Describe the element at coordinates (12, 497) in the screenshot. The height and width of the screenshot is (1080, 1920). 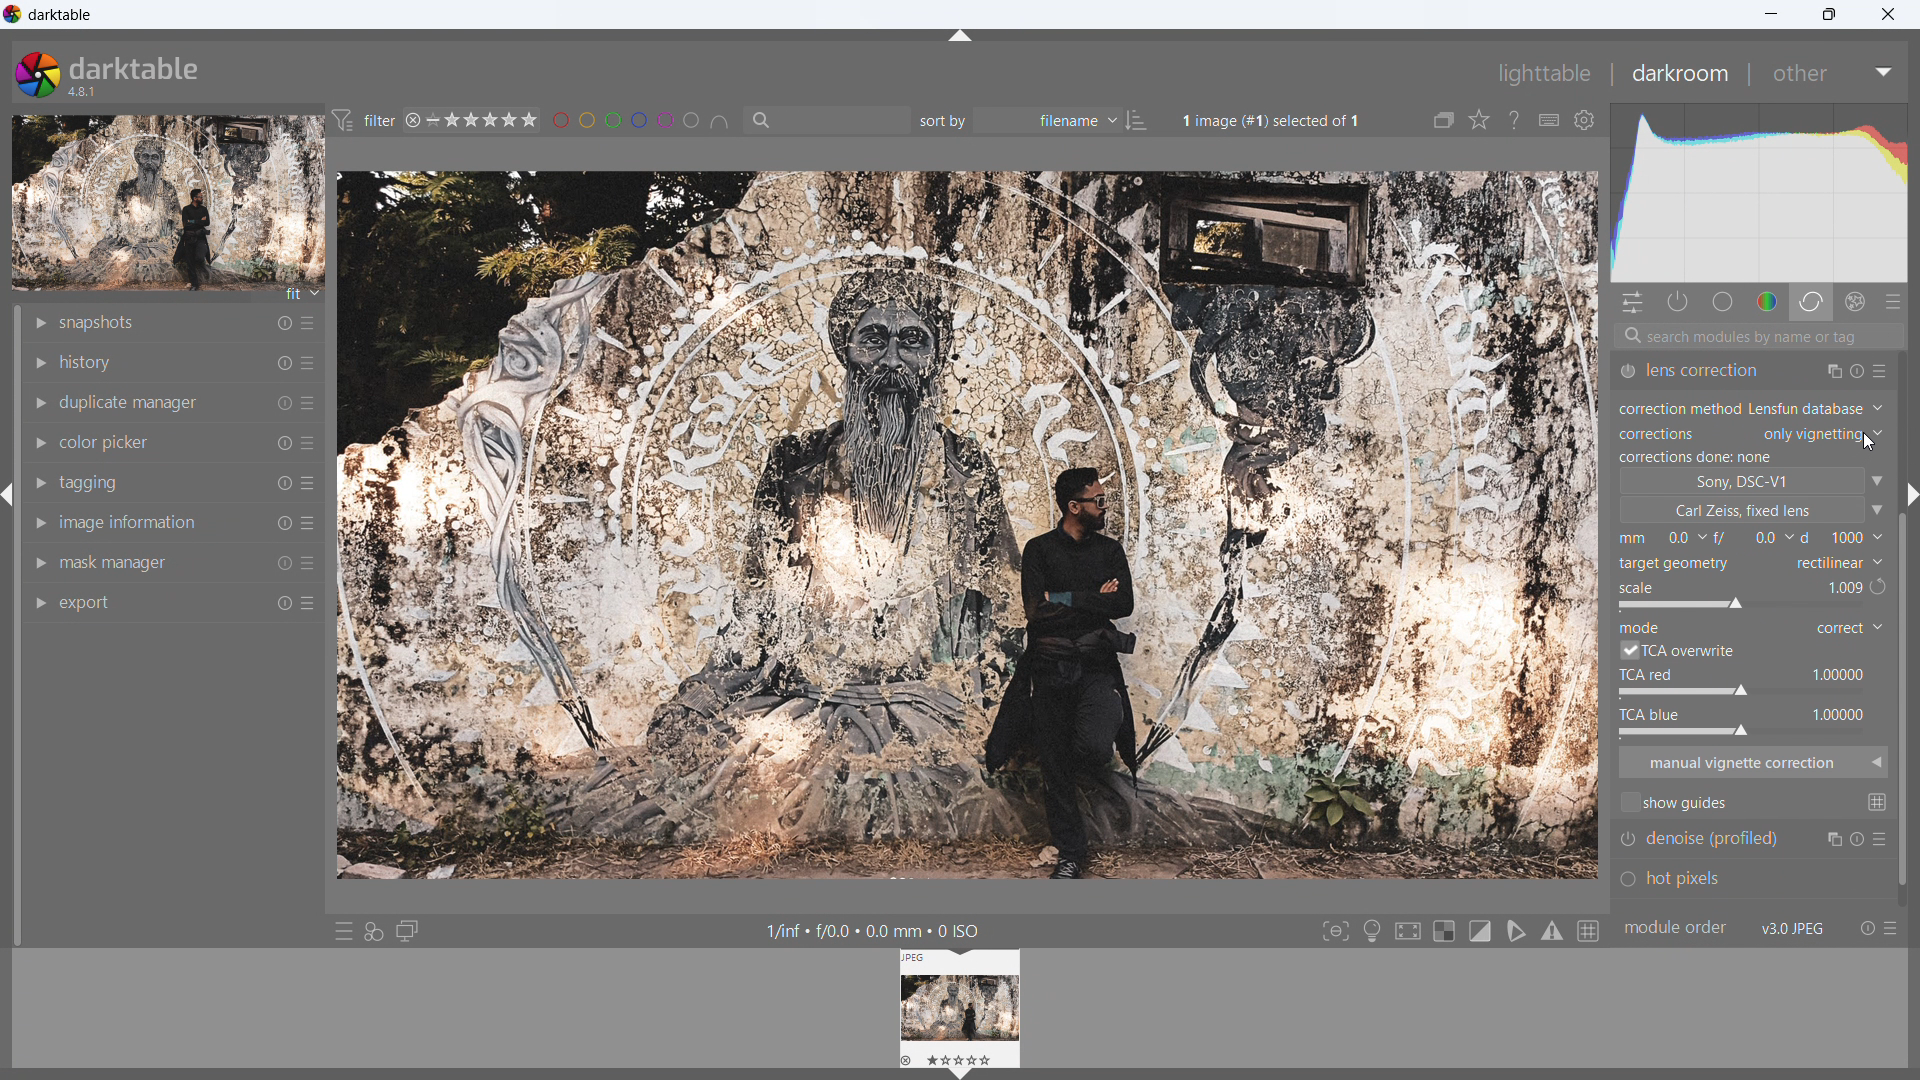
I see `hide panel` at that location.